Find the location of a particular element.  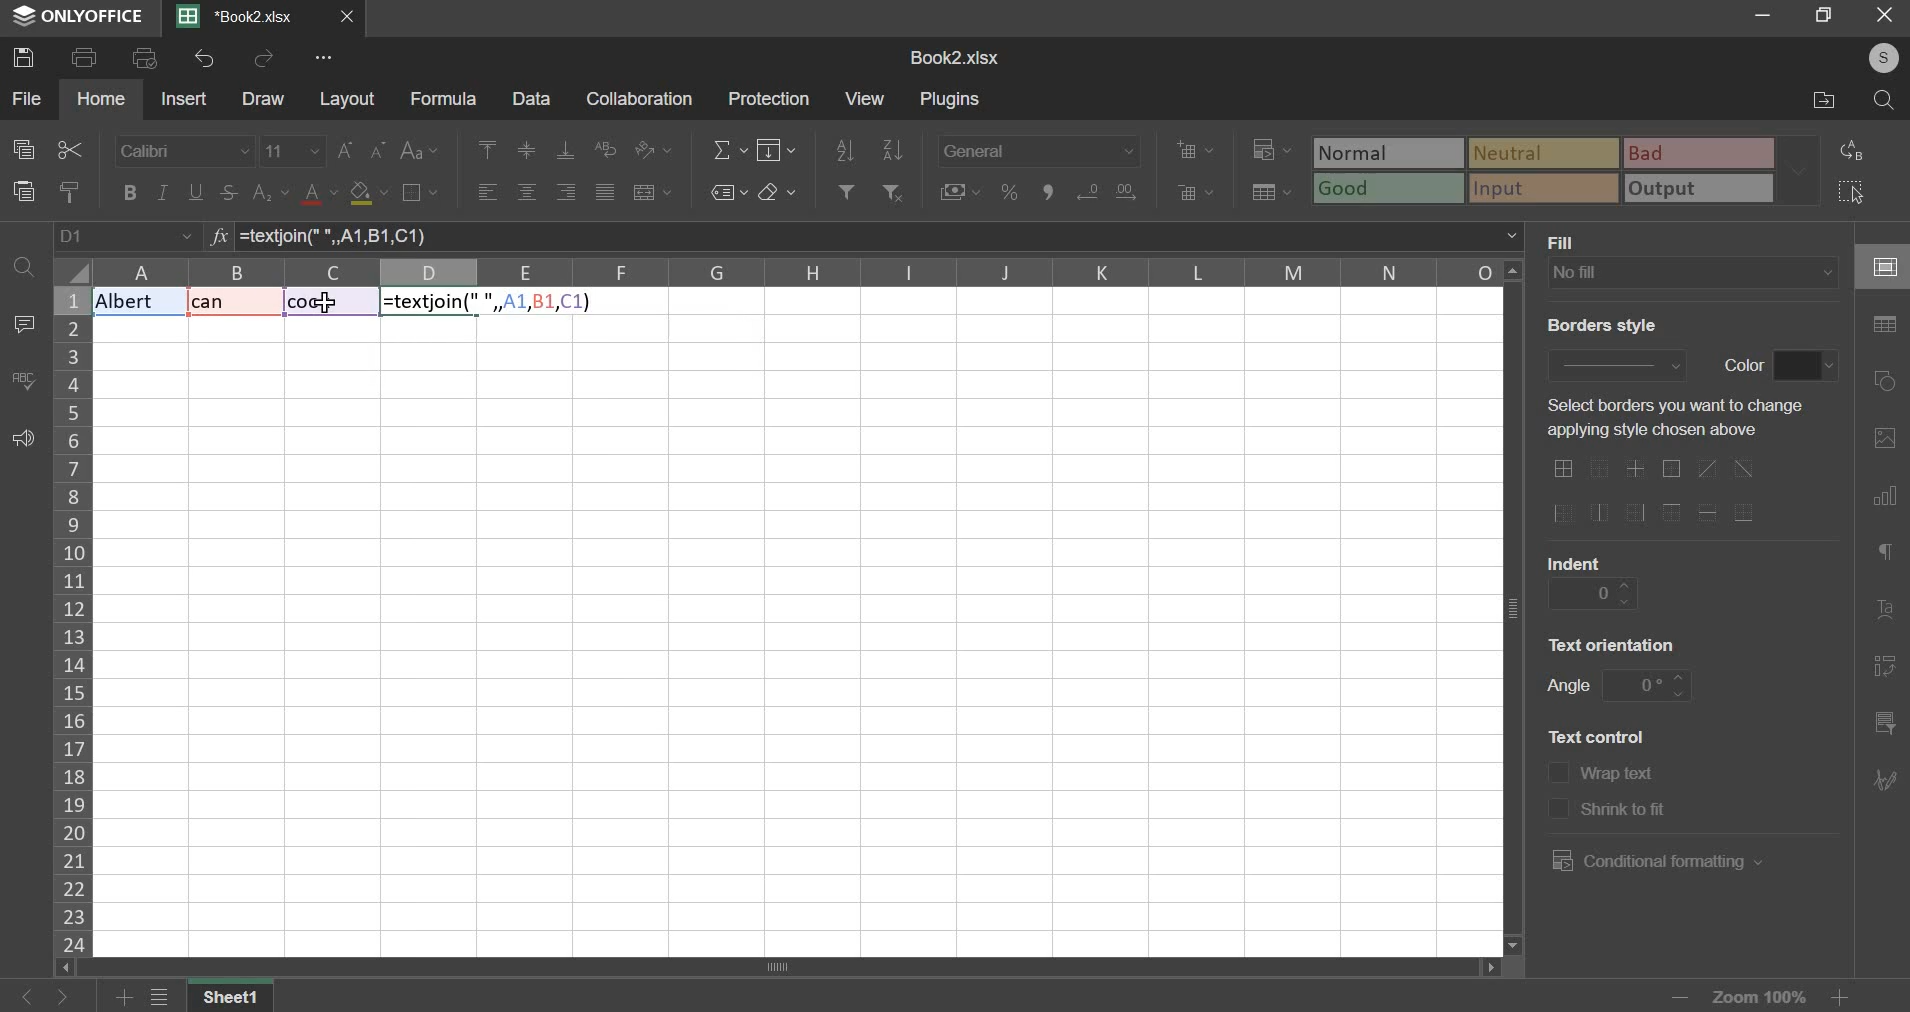

conditional formatting is located at coordinates (1653, 861).